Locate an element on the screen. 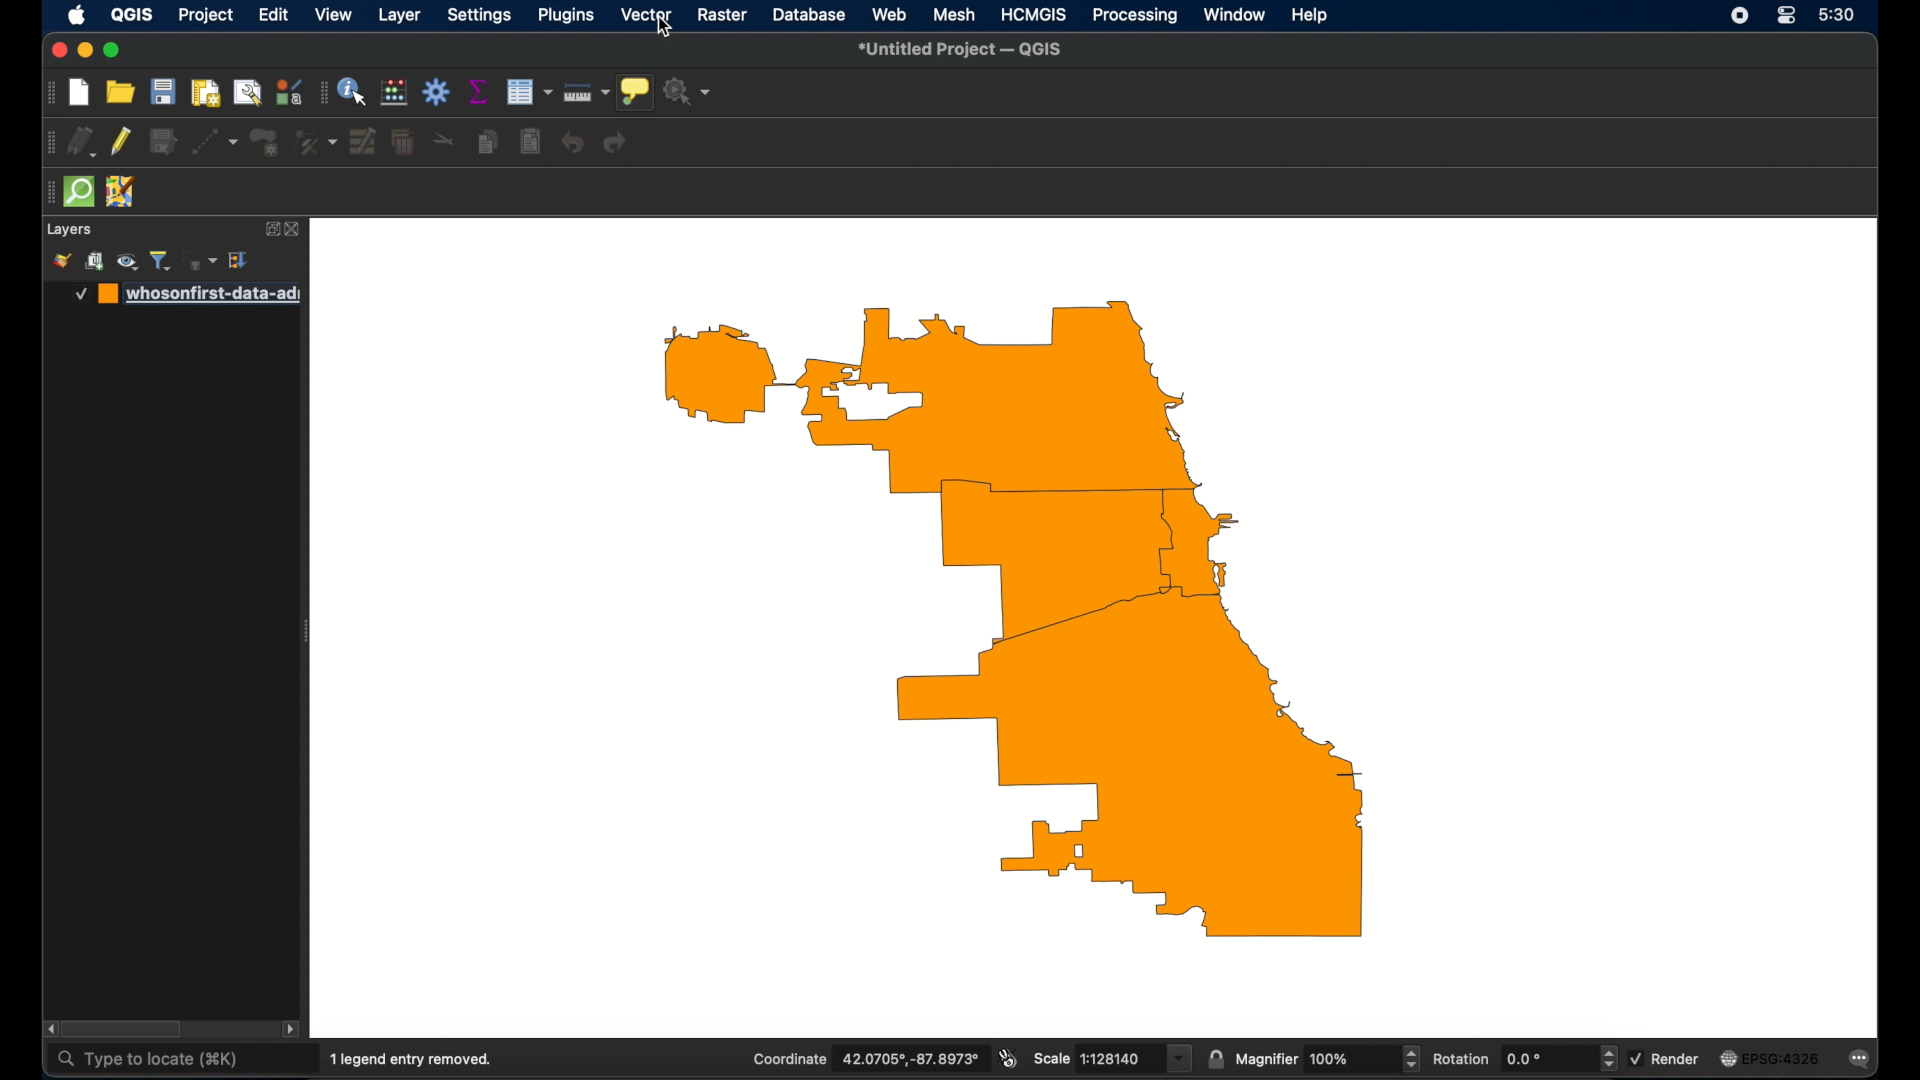 The image size is (1920, 1080). style manager is located at coordinates (61, 261).